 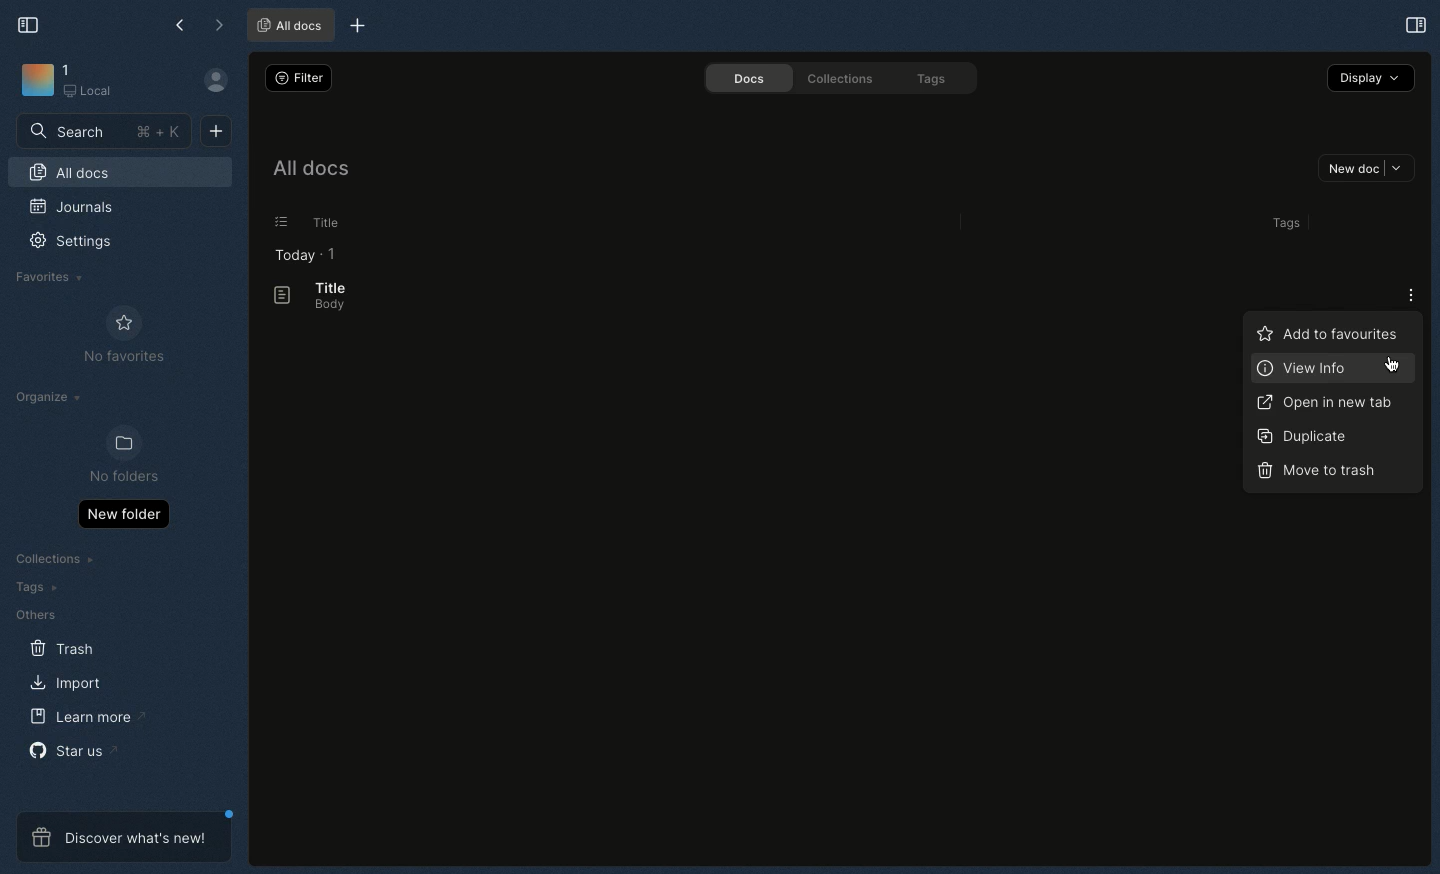 I want to click on Lists, so click(x=275, y=222).